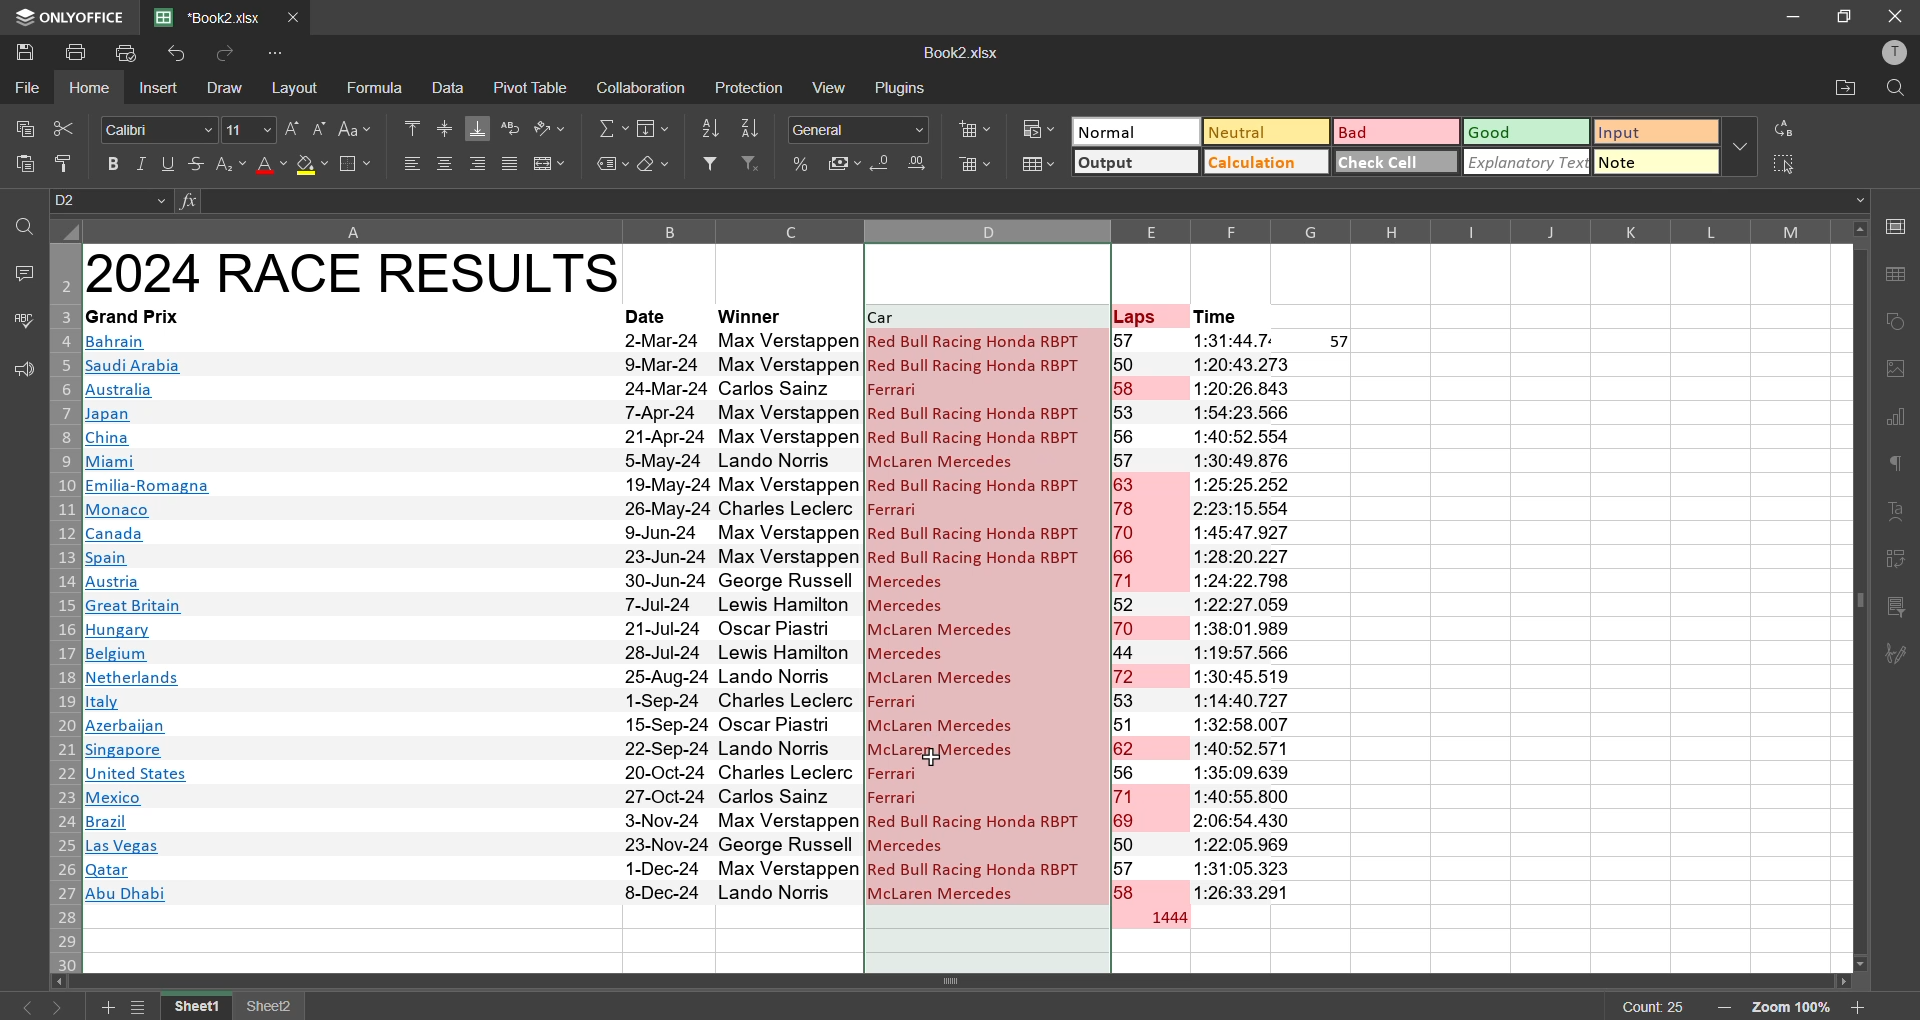  I want to click on maximize, so click(1846, 15).